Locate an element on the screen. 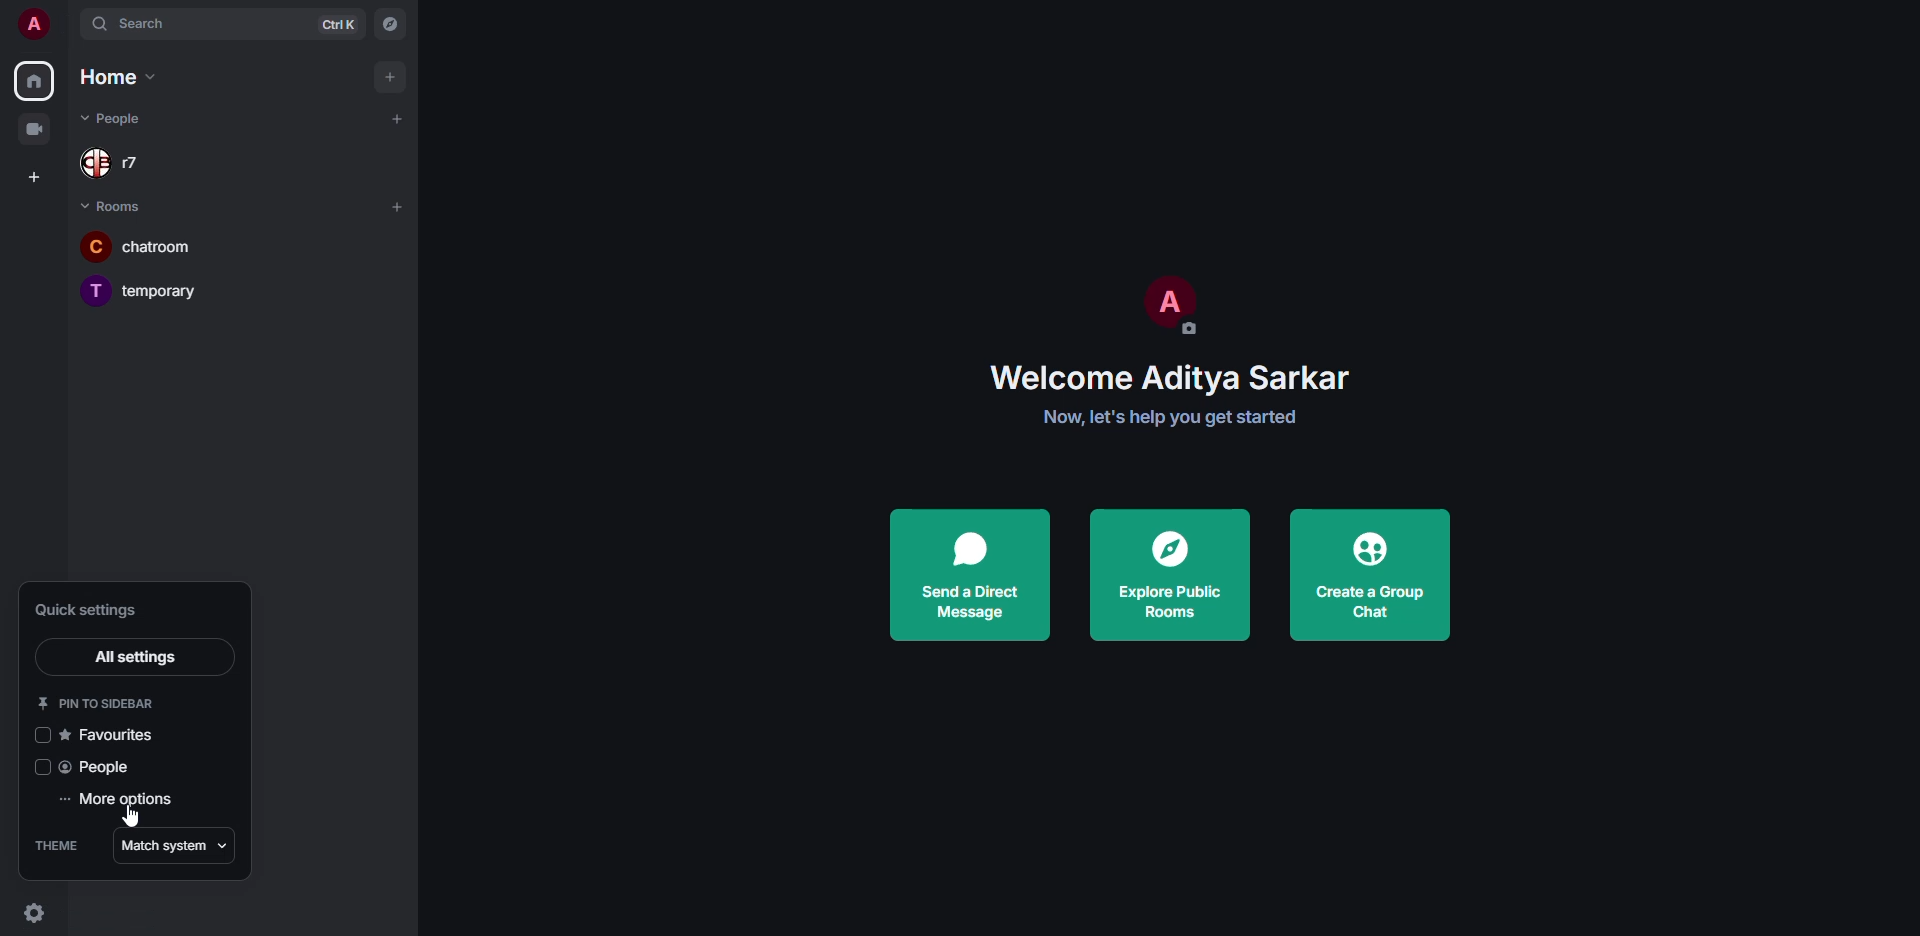 The height and width of the screenshot is (936, 1920). room is located at coordinates (153, 287).